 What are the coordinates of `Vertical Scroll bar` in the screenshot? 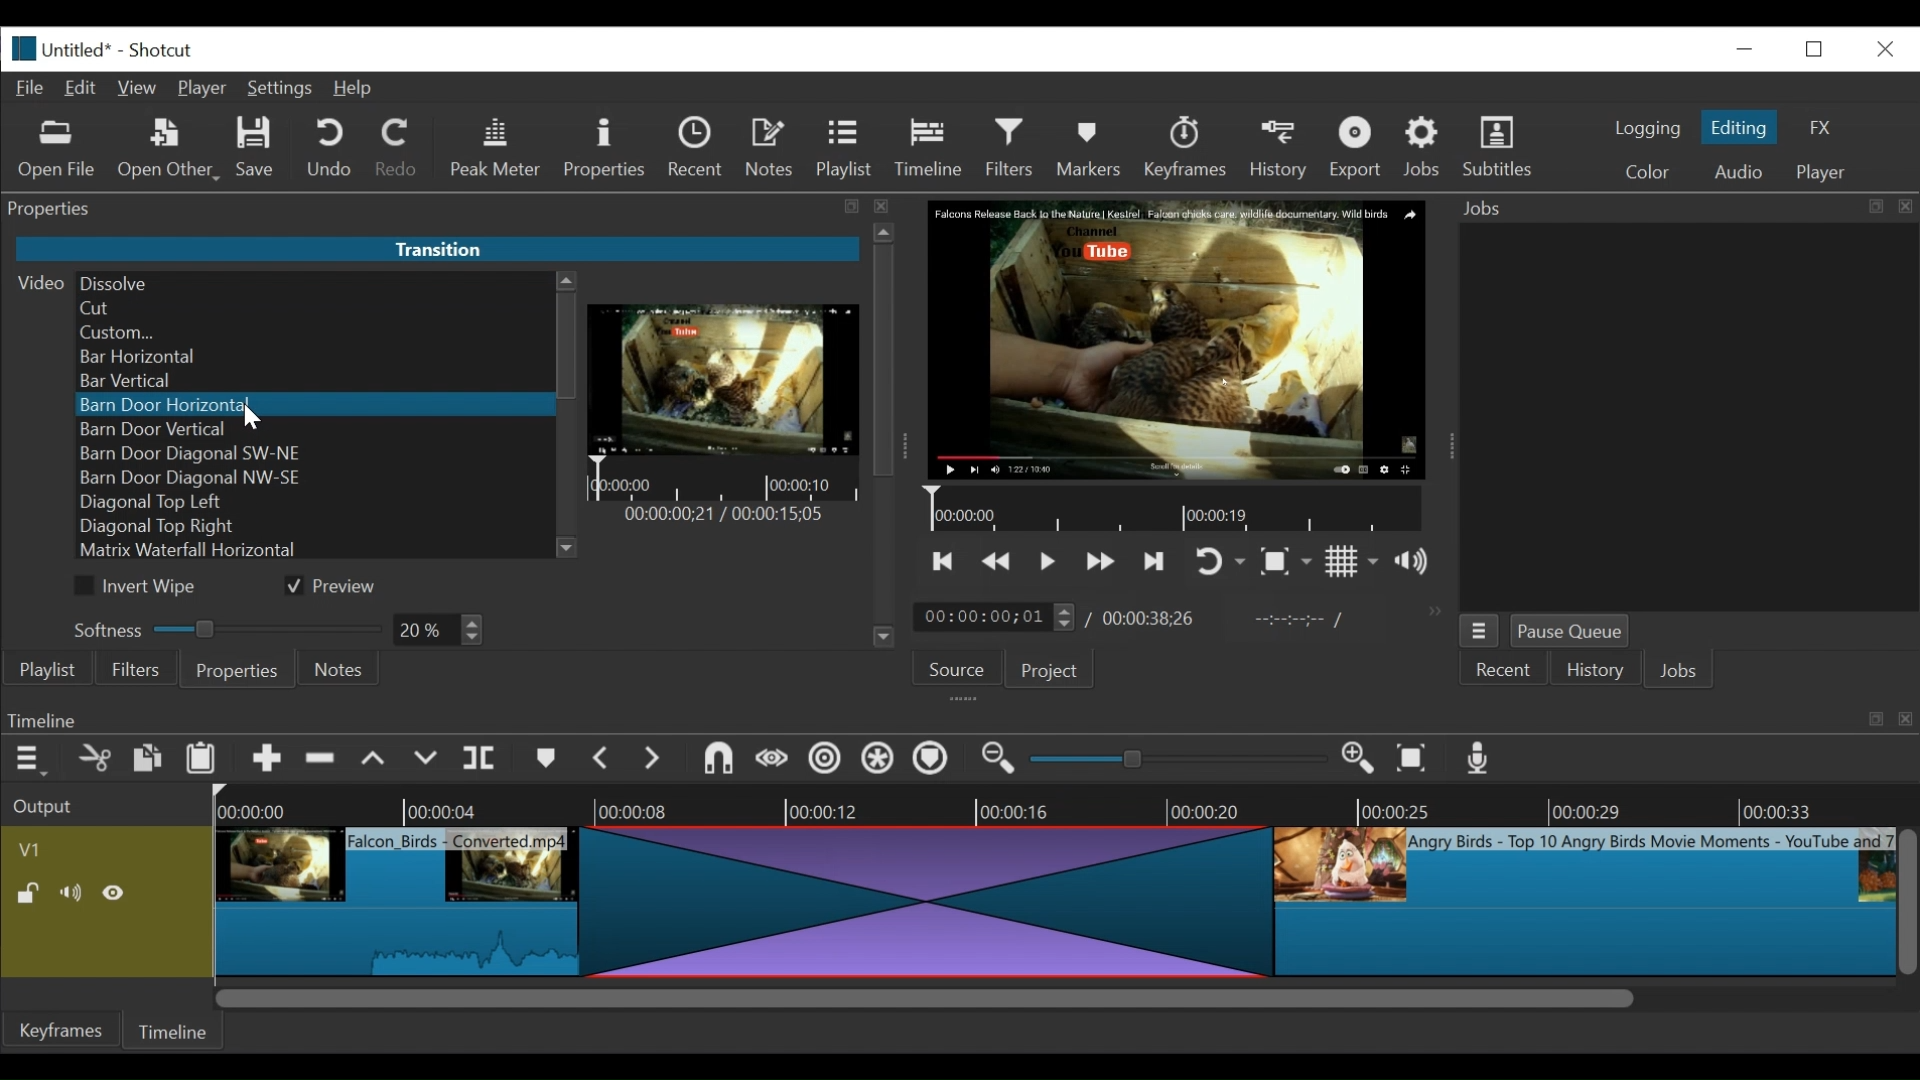 It's located at (885, 361).